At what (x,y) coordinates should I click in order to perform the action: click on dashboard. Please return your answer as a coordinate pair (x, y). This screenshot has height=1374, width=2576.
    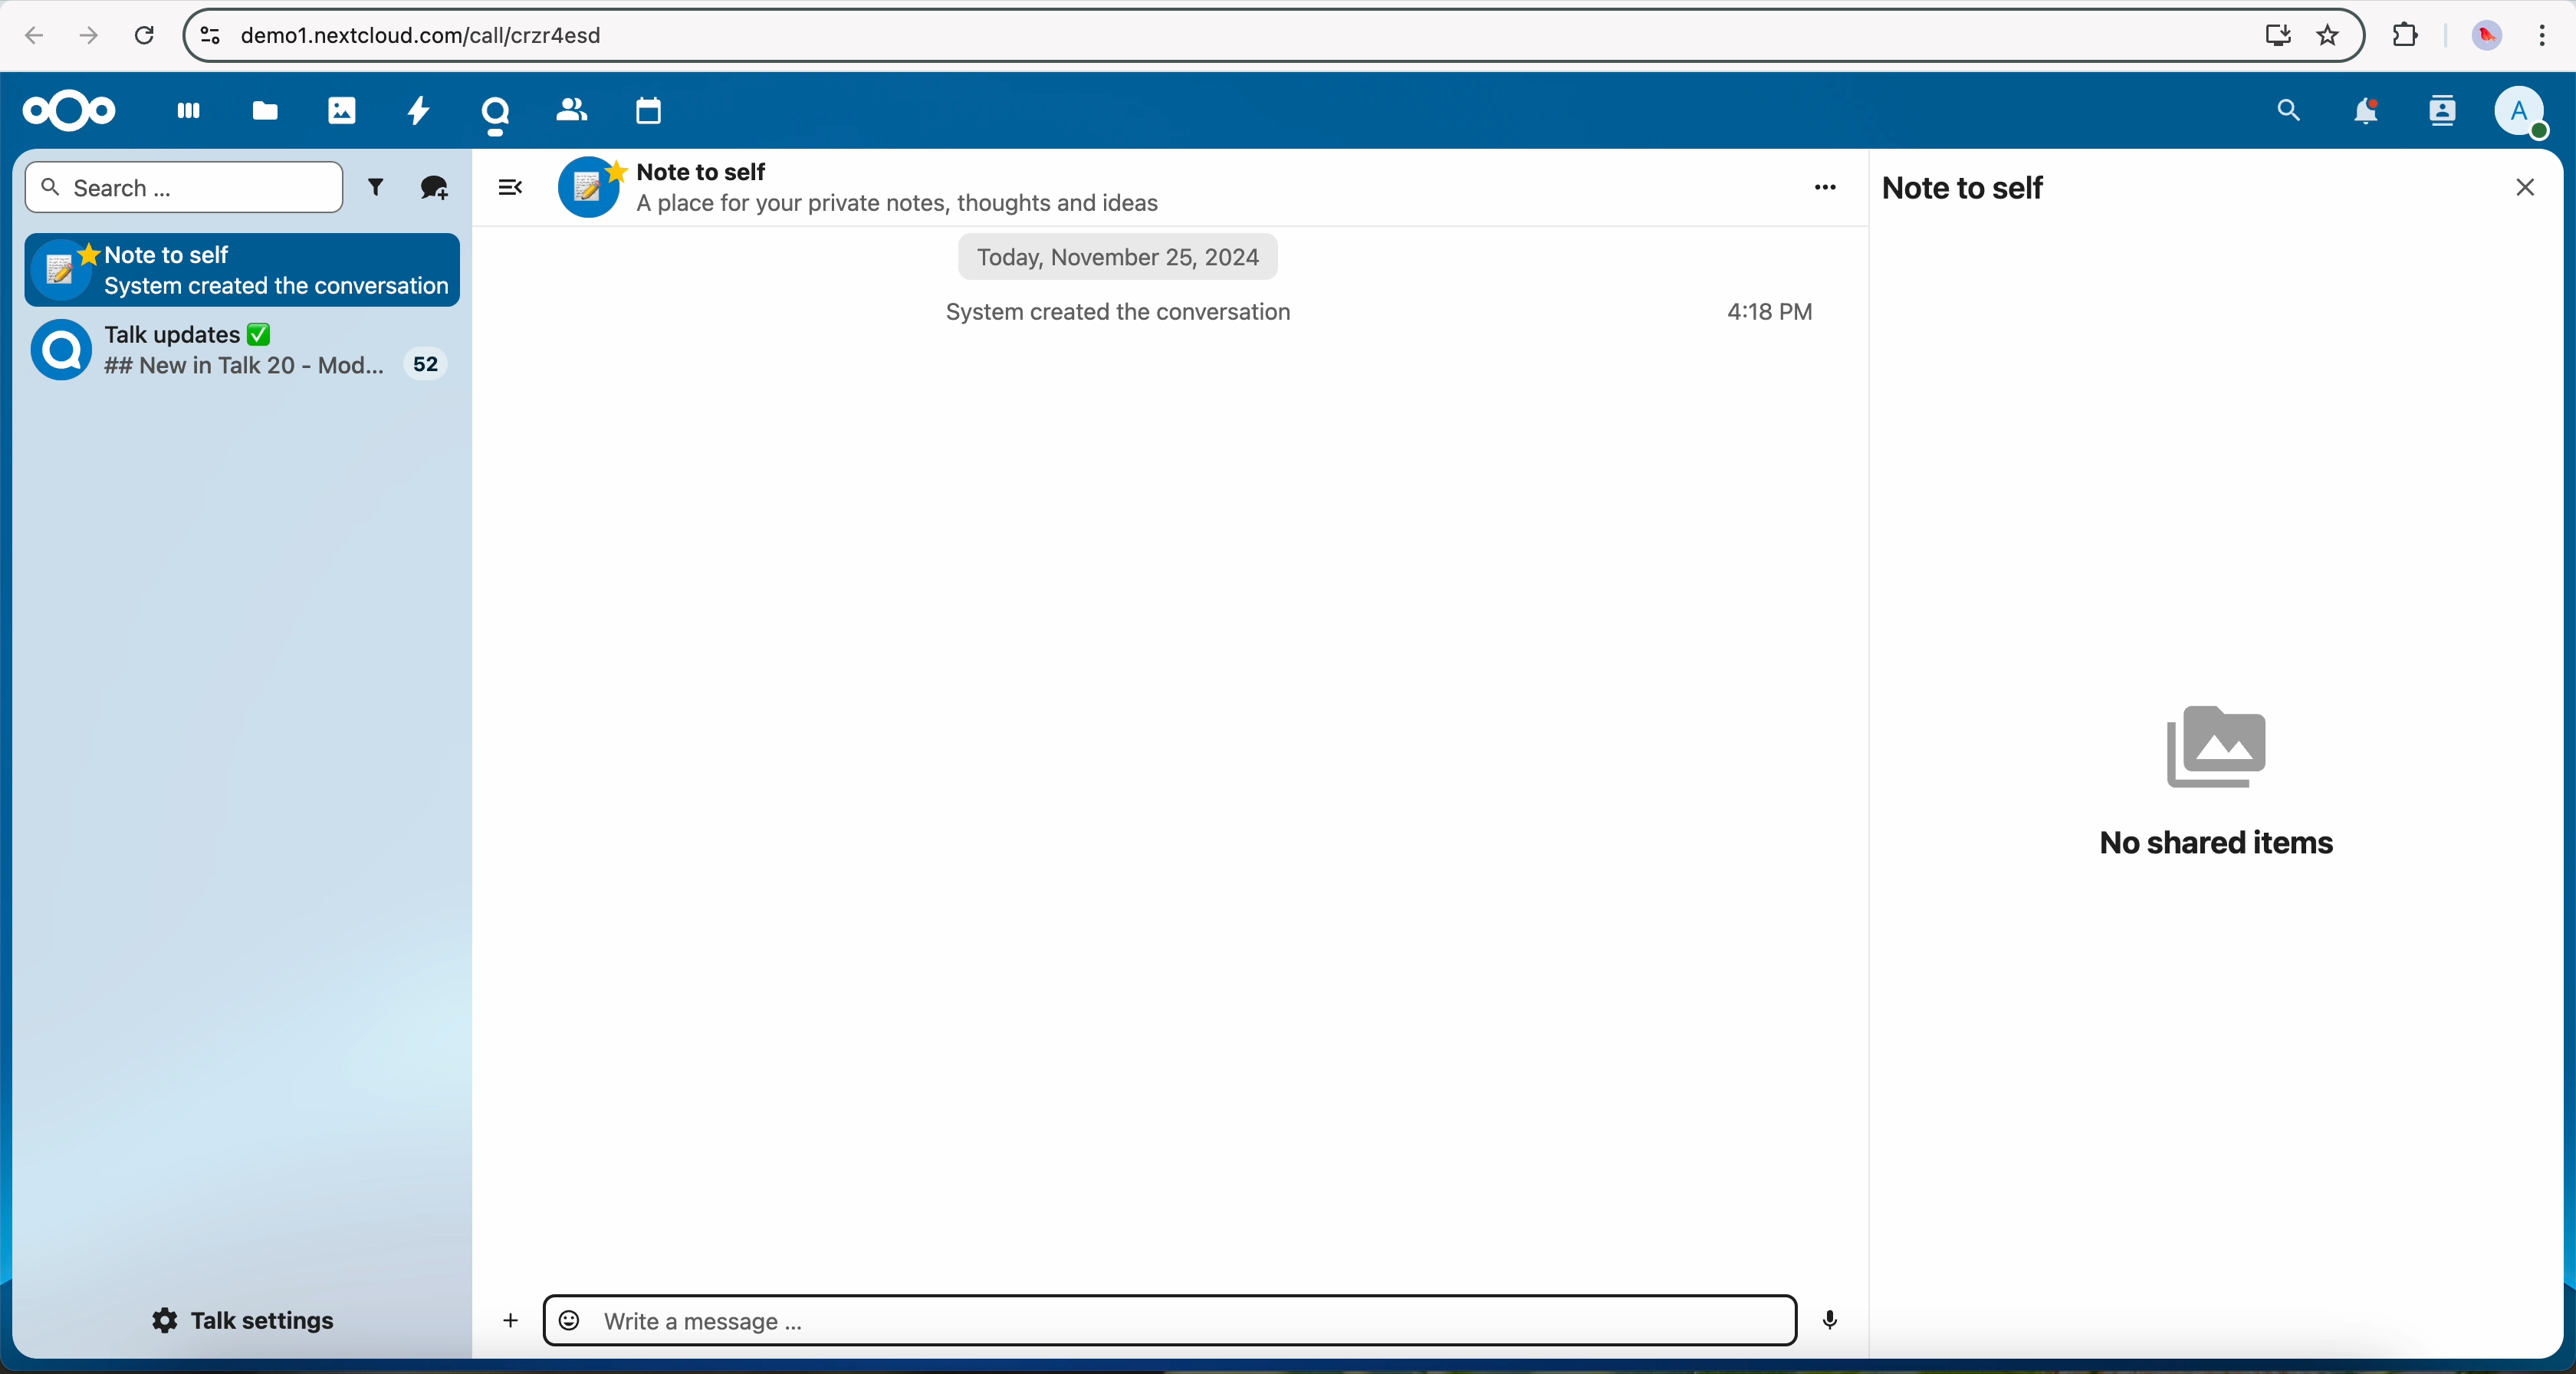
    Looking at the image, I should click on (179, 117).